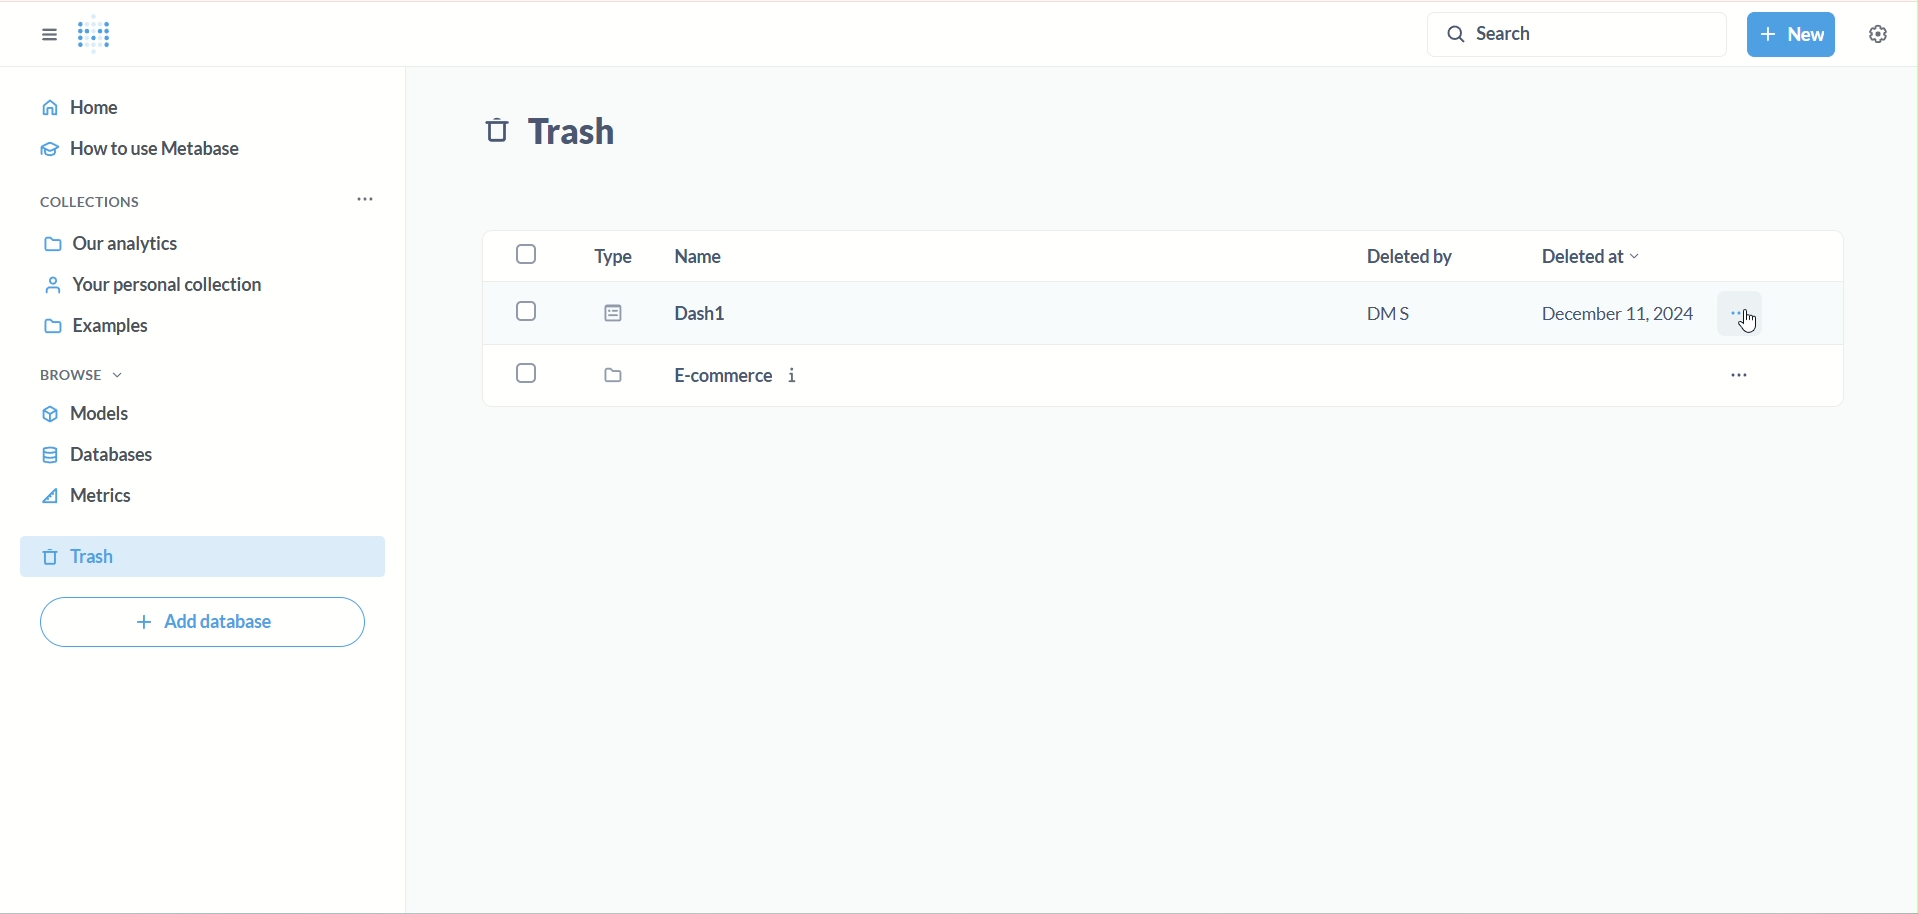 The height and width of the screenshot is (914, 1918). What do you see at coordinates (200, 555) in the screenshot?
I see `trash` at bounding box center [200, 555].